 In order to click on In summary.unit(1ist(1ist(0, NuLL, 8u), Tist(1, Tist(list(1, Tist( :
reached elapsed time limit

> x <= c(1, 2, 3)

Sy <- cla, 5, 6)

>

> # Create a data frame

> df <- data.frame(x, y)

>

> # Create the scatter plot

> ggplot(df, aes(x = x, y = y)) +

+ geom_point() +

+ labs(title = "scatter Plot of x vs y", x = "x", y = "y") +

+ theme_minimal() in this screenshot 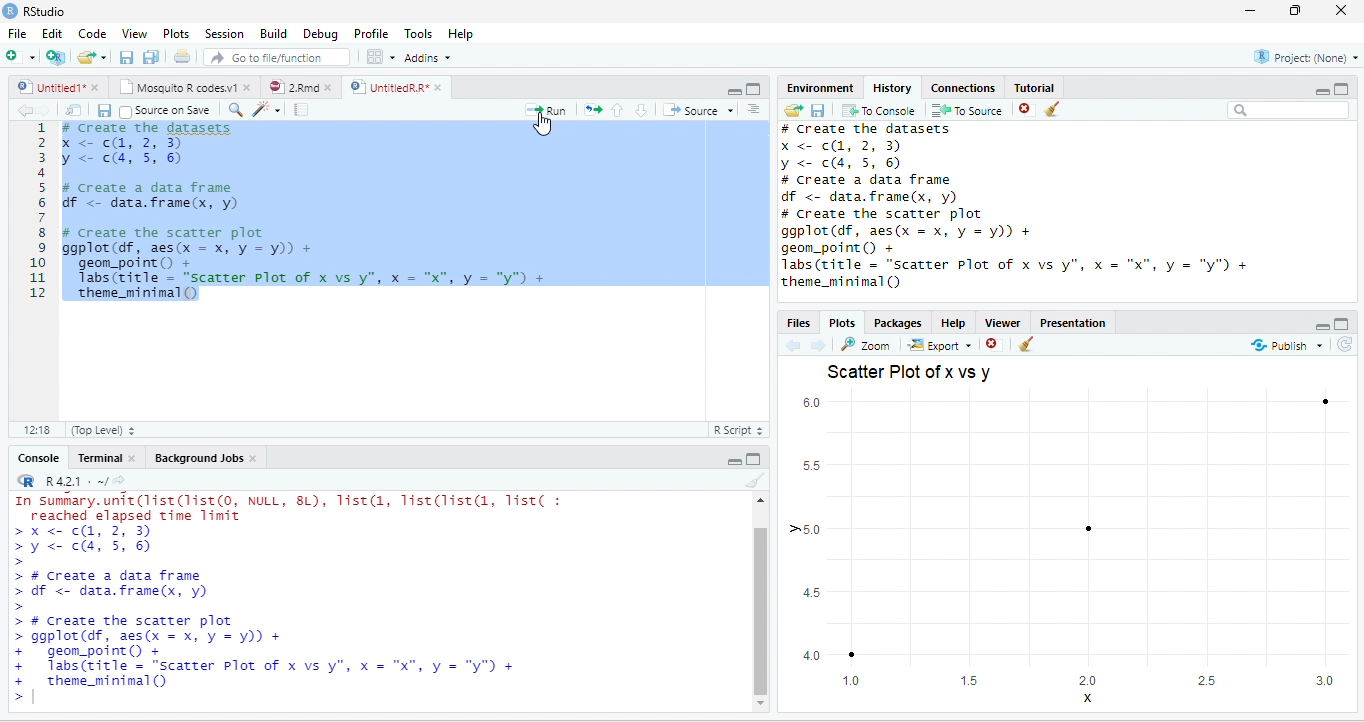, I will do `click(292, 595)`.